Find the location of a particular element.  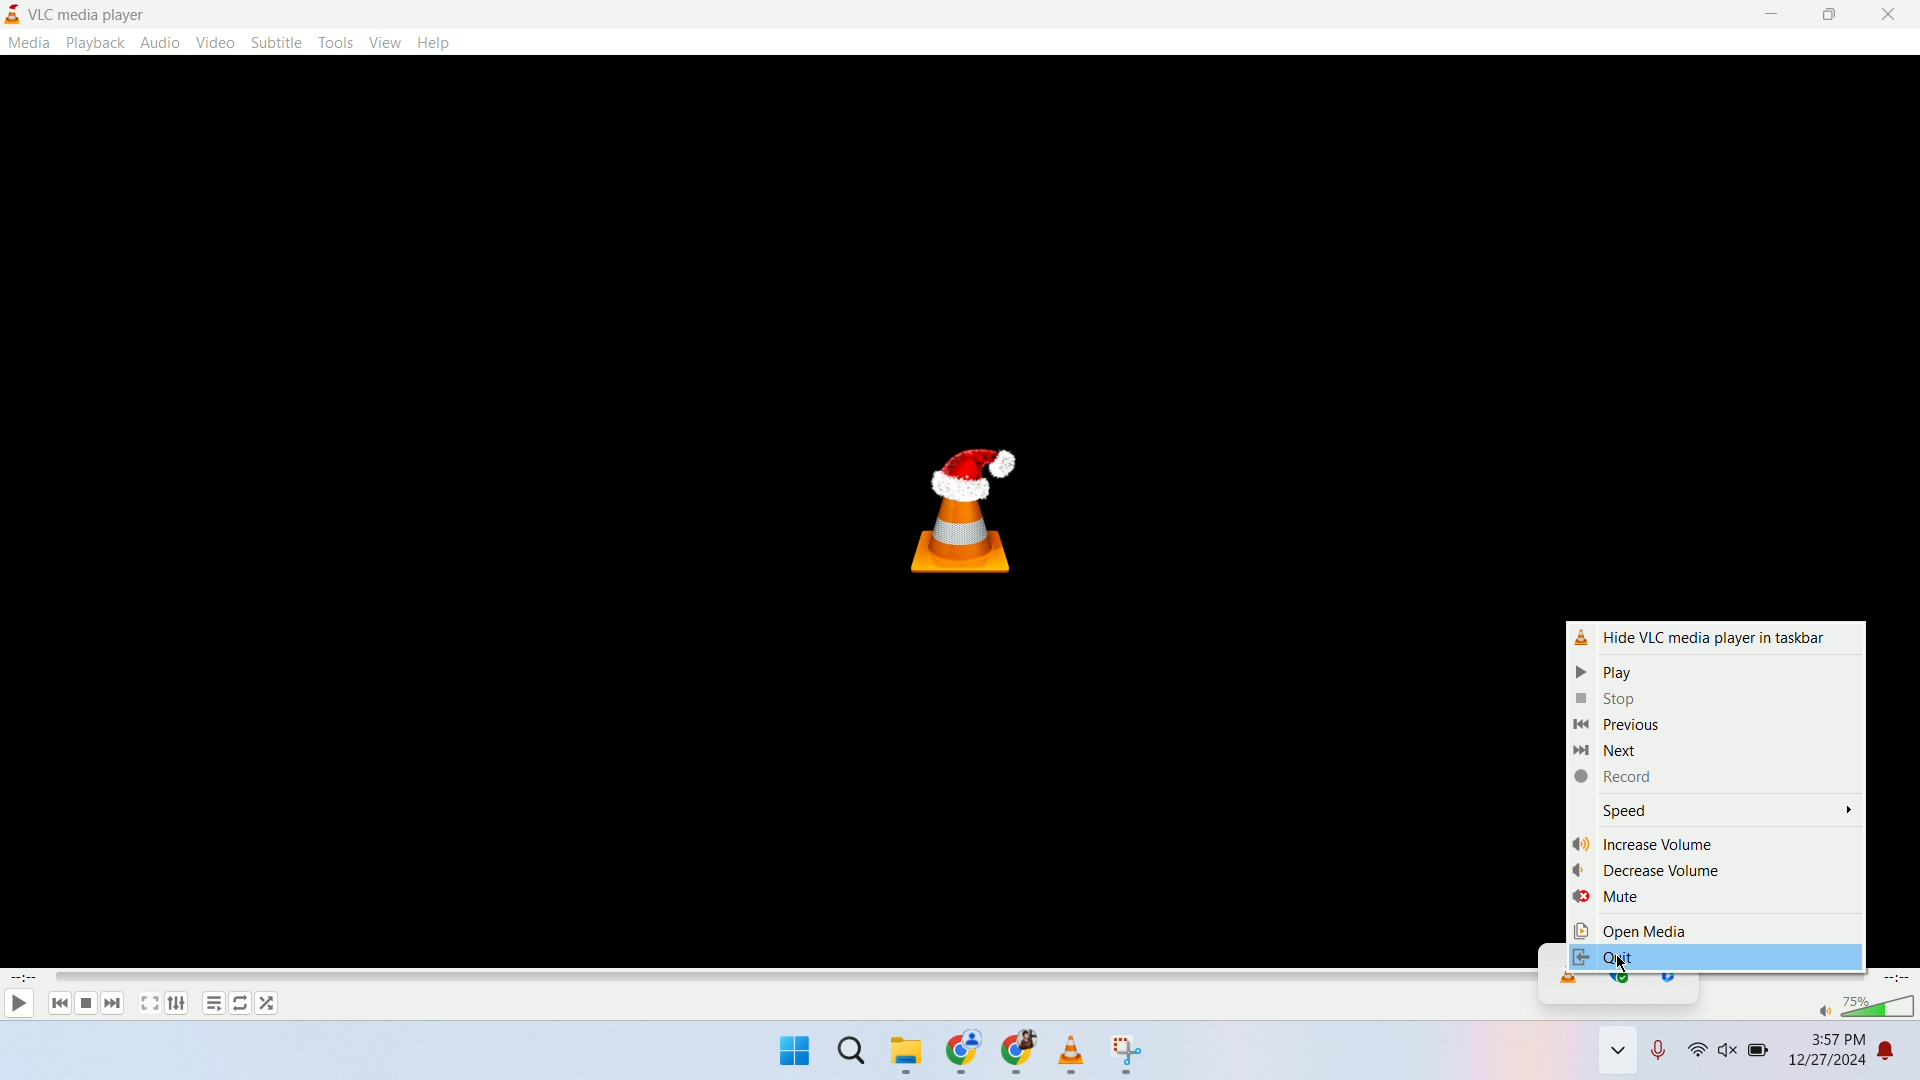

toggle loop is located at coordinates (241, 1003).